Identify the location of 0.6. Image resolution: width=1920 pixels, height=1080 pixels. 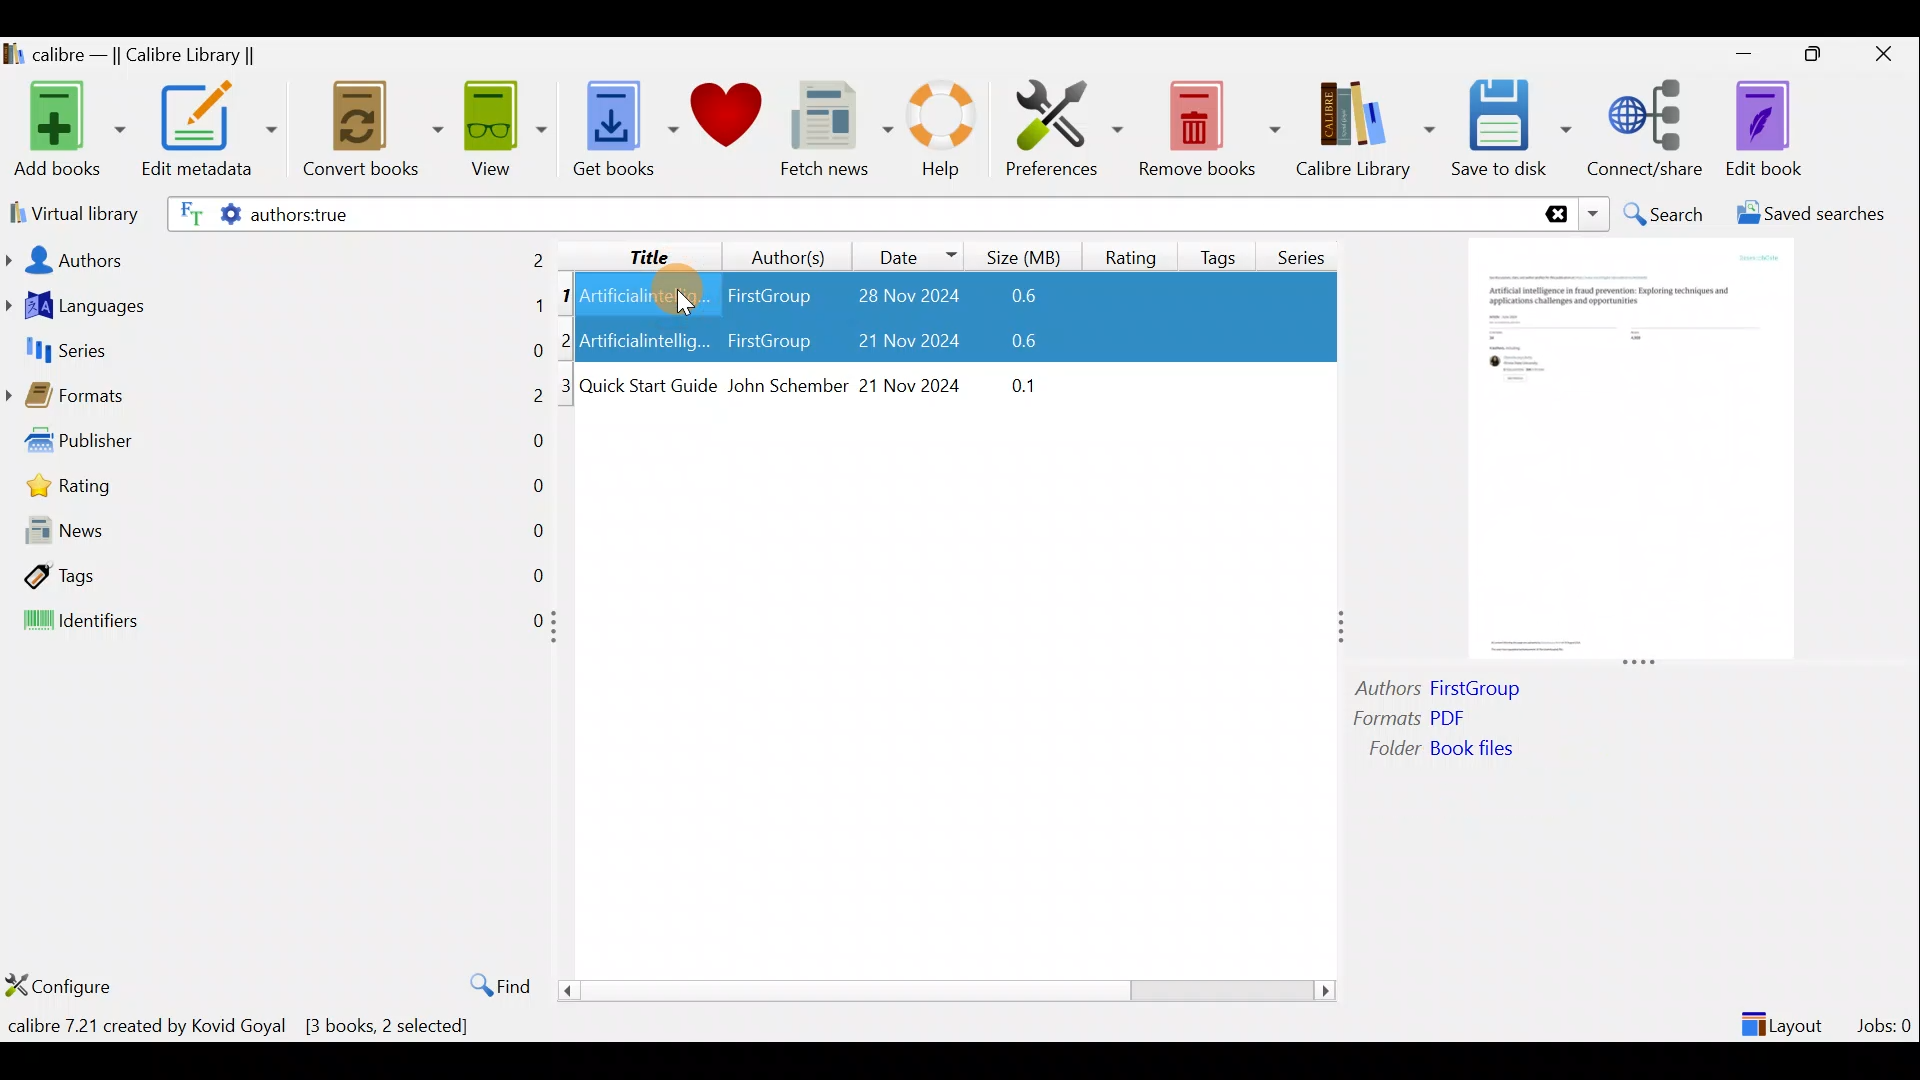
(1031, 297).